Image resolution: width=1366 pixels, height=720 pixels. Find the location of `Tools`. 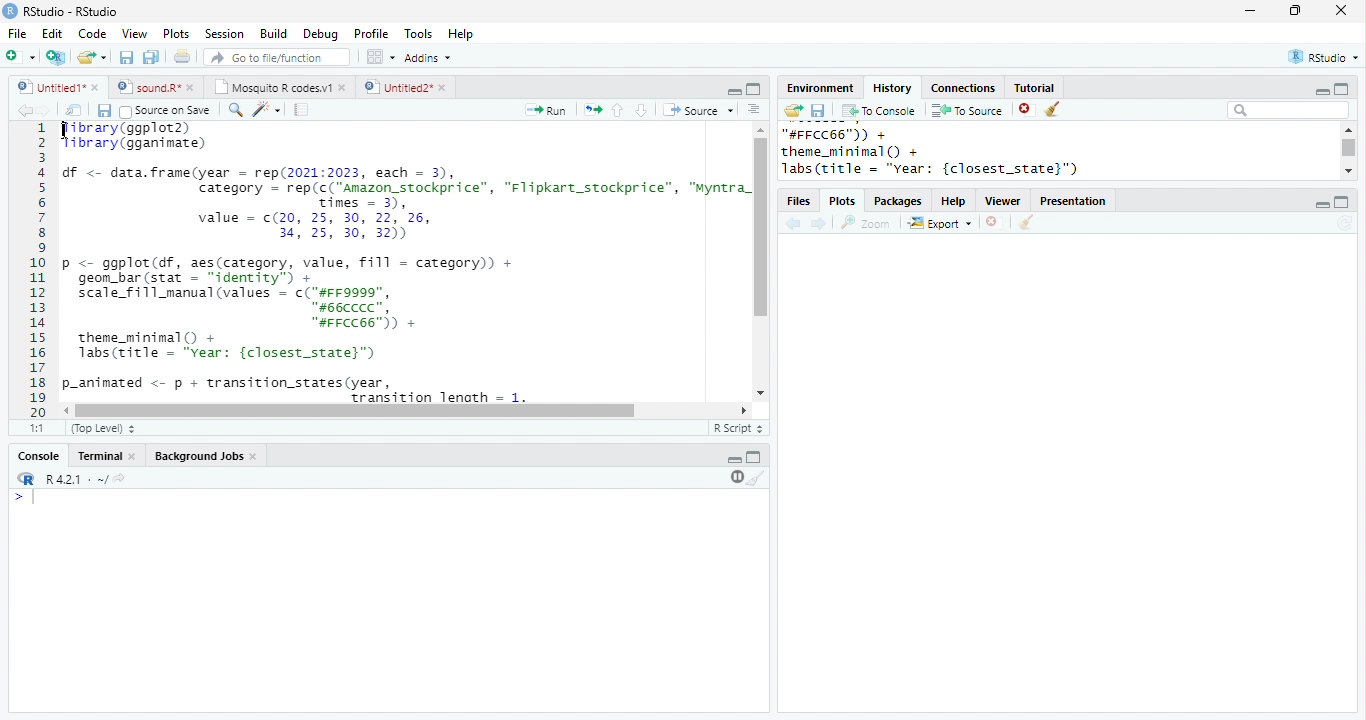

Tools is located at coordinates (418, 33).